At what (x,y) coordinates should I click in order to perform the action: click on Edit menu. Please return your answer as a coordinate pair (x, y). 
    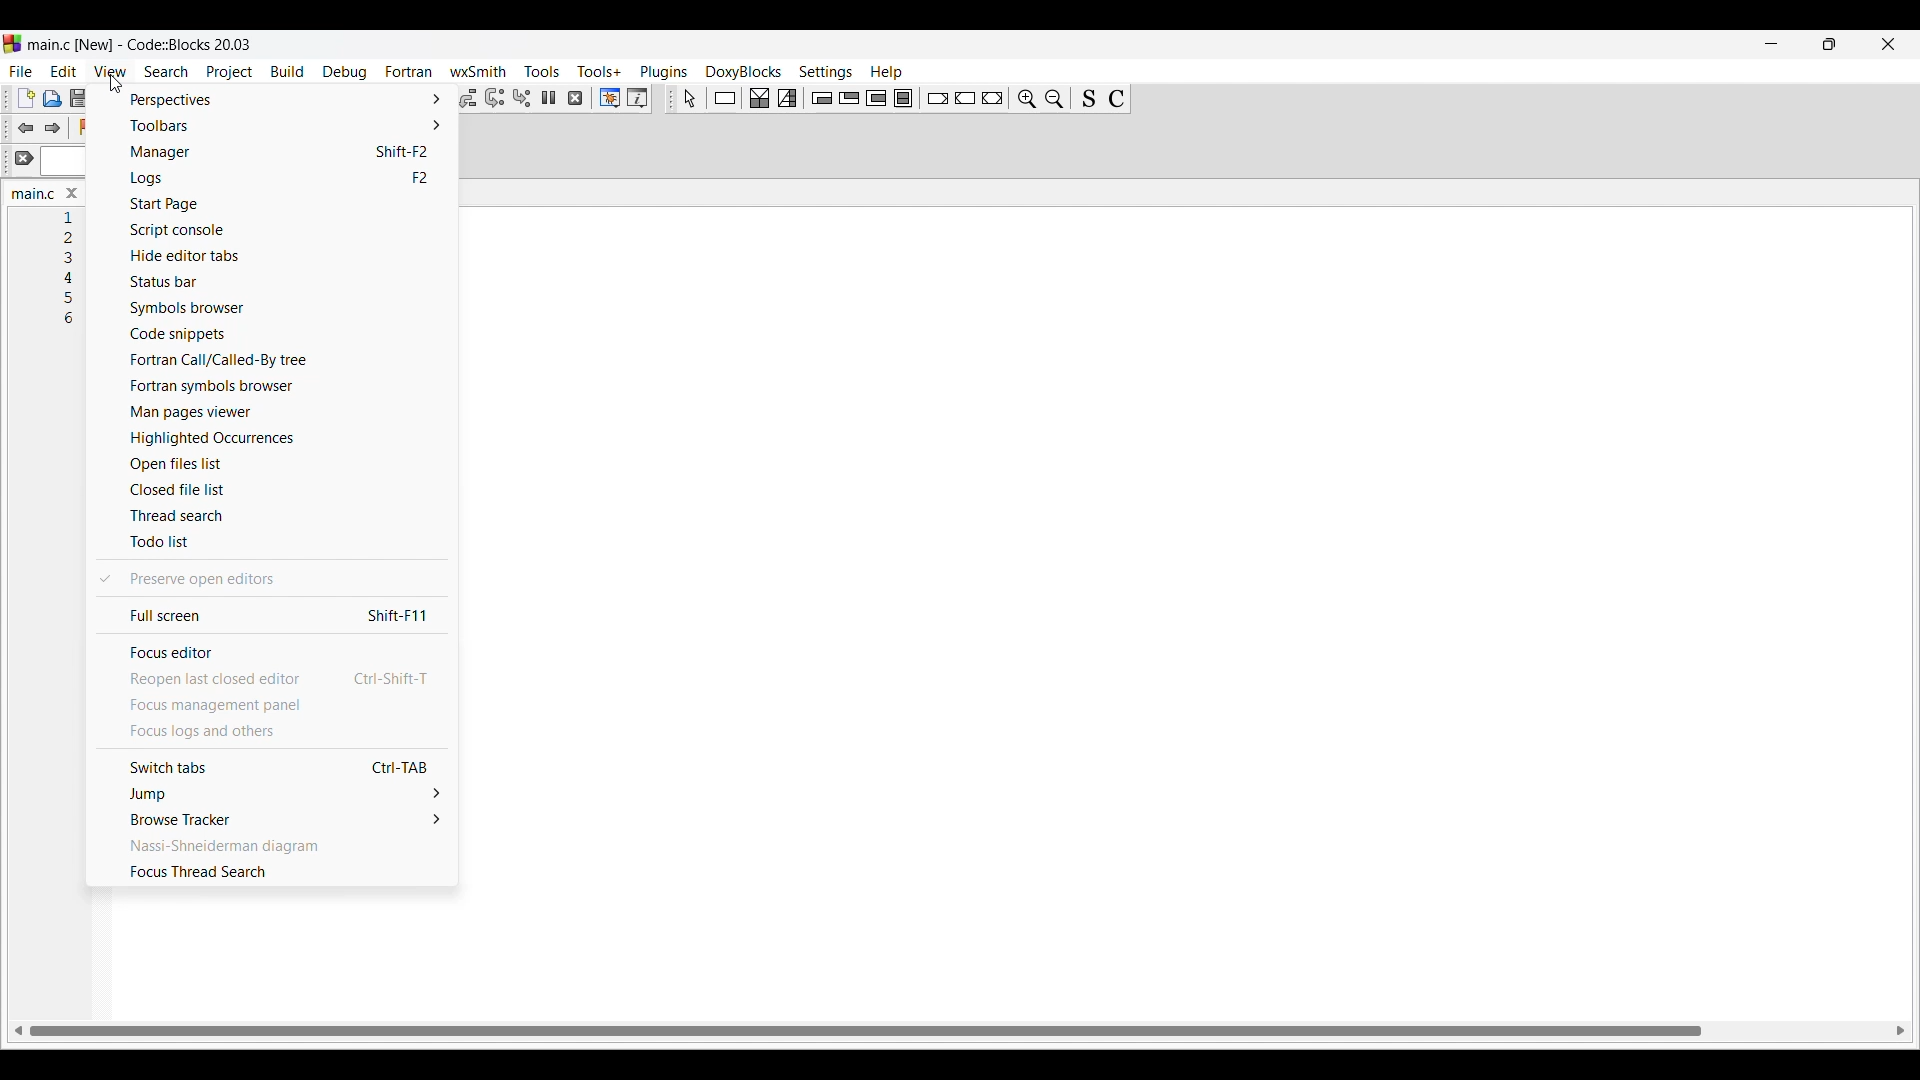
    Looking at the image, I should click on (64, 71).